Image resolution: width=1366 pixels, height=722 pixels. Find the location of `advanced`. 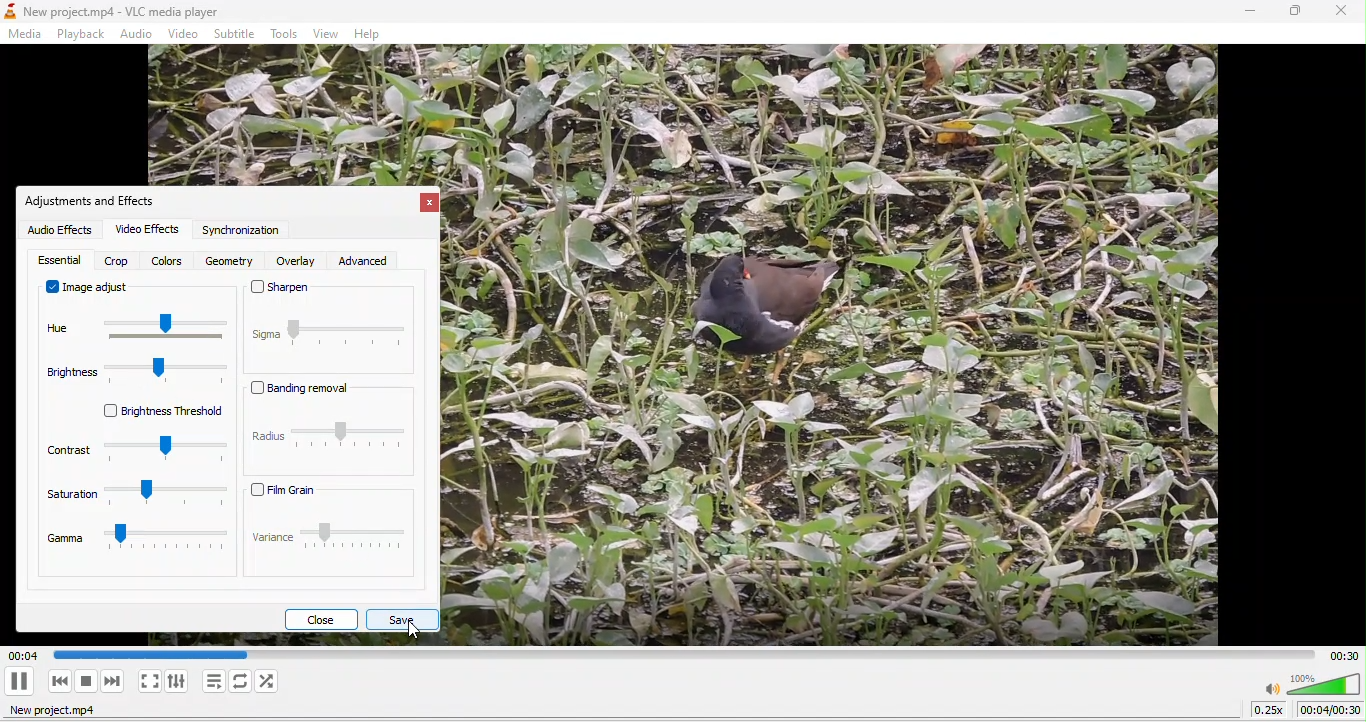

advanced is located at coordinates (376, 260).